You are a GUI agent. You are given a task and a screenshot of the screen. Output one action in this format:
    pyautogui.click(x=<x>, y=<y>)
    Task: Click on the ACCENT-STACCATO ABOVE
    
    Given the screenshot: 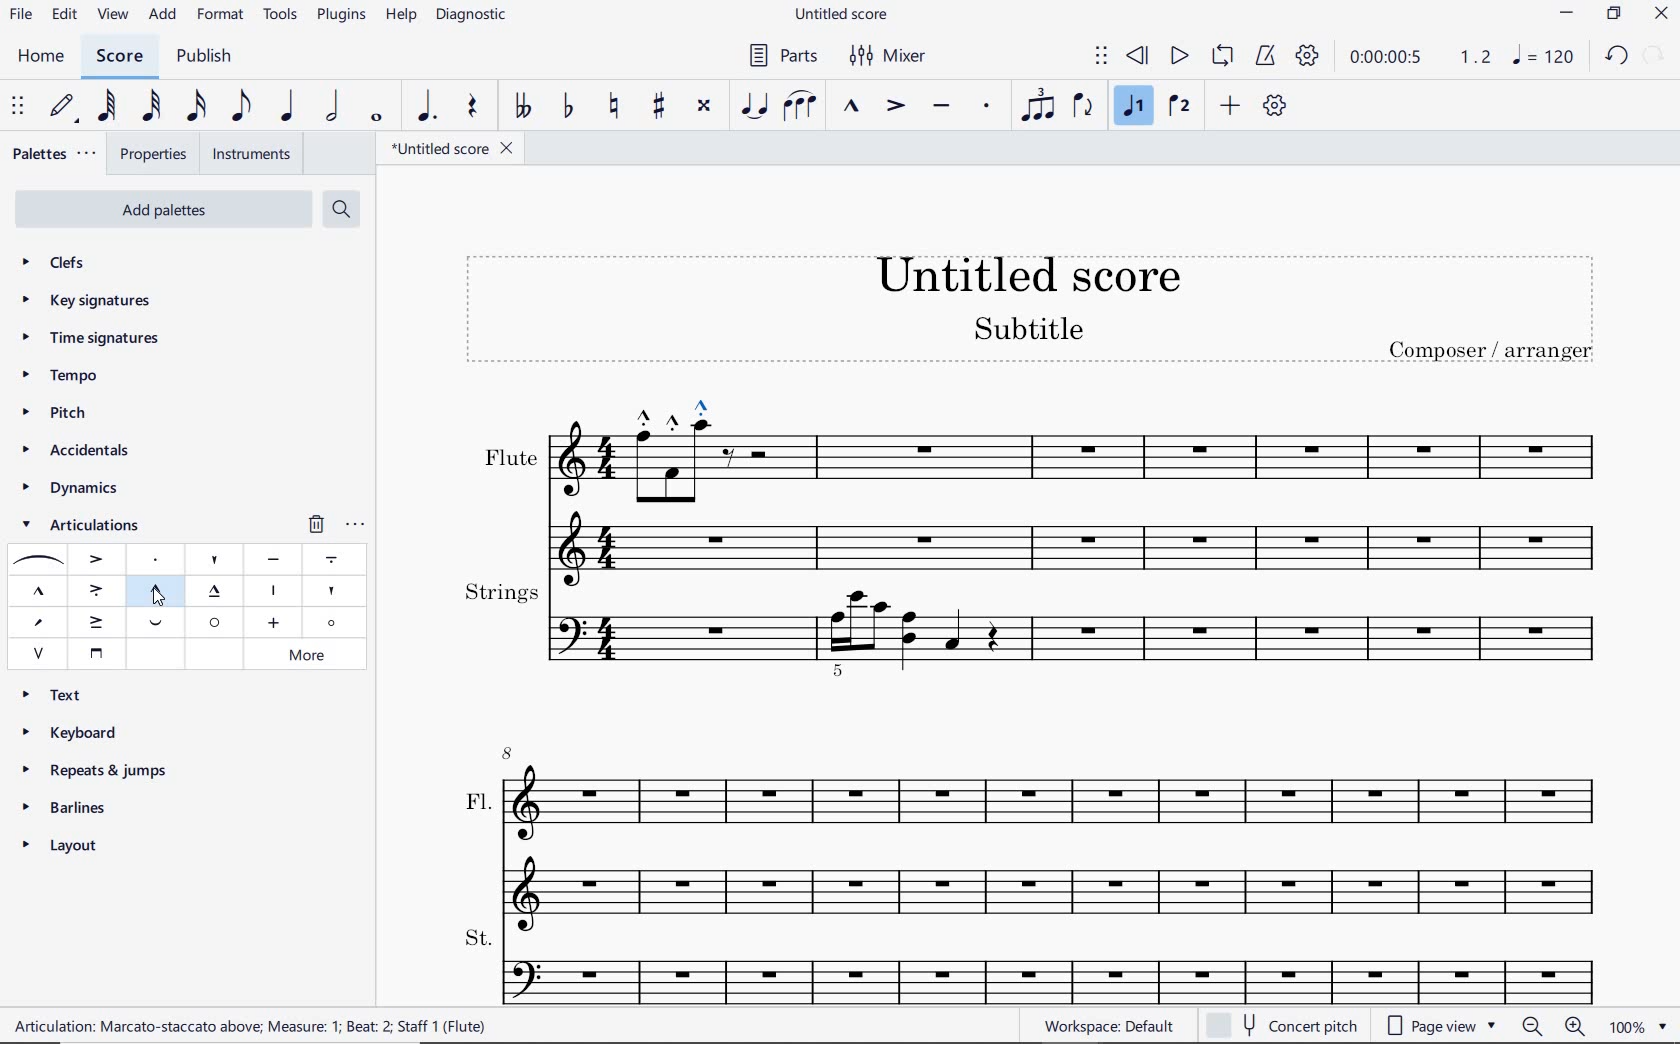 What is the action you would take?
    pyautogui.click(x=96, y=589)
    